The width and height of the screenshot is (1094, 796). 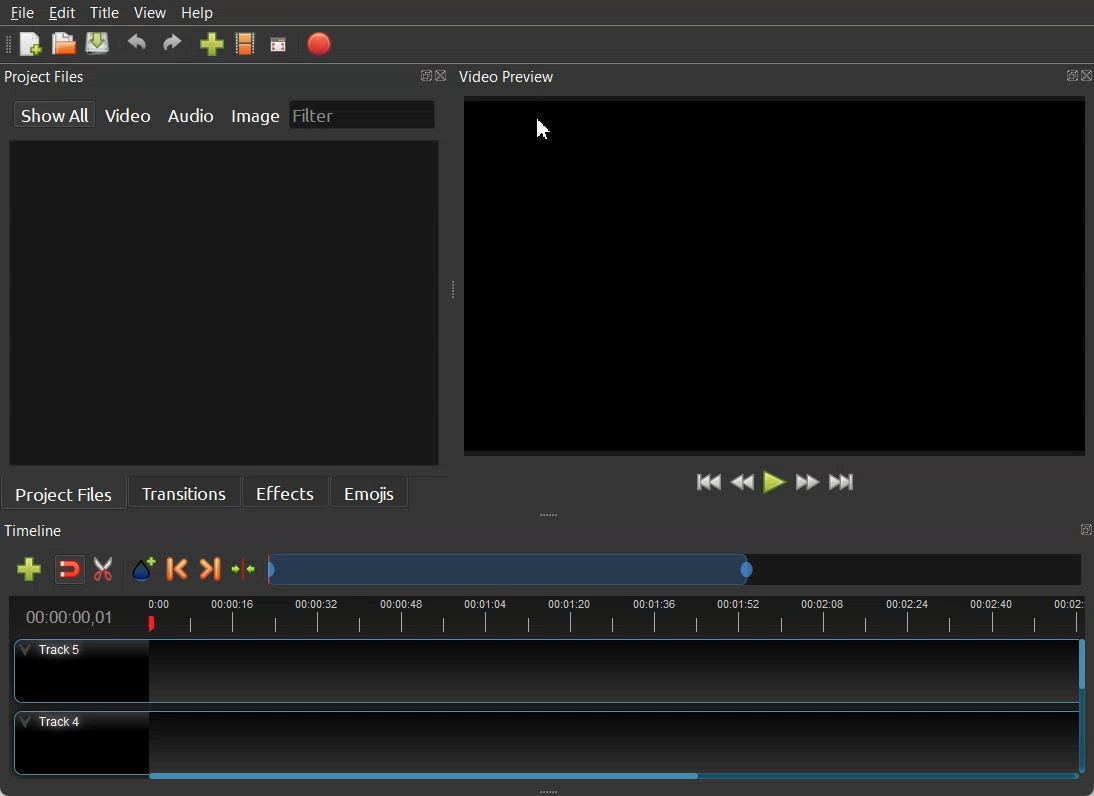 What do you see at coordinates (106, 13) in the screenshot?
I see `Title` at bounding box center [106, 13].